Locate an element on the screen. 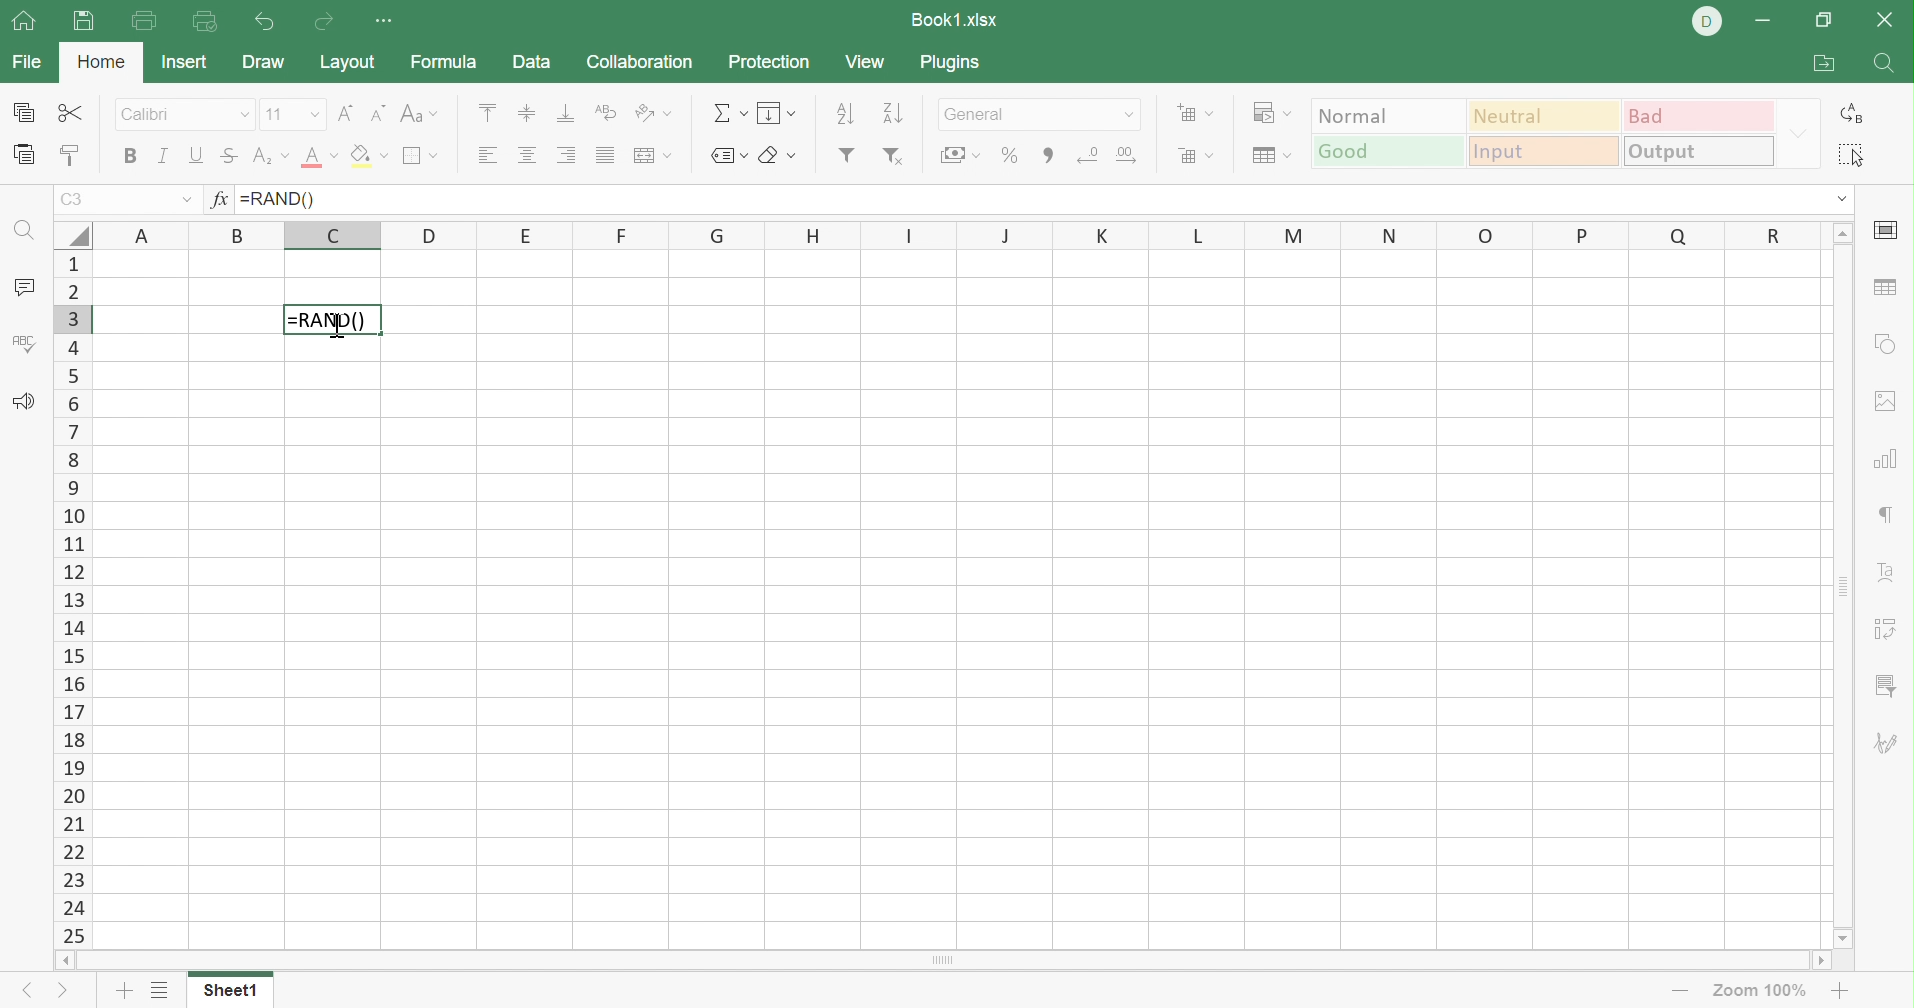 The width and height of the screenshot is (1914, 1008). Comma style is located at coordinates (1048, 156).